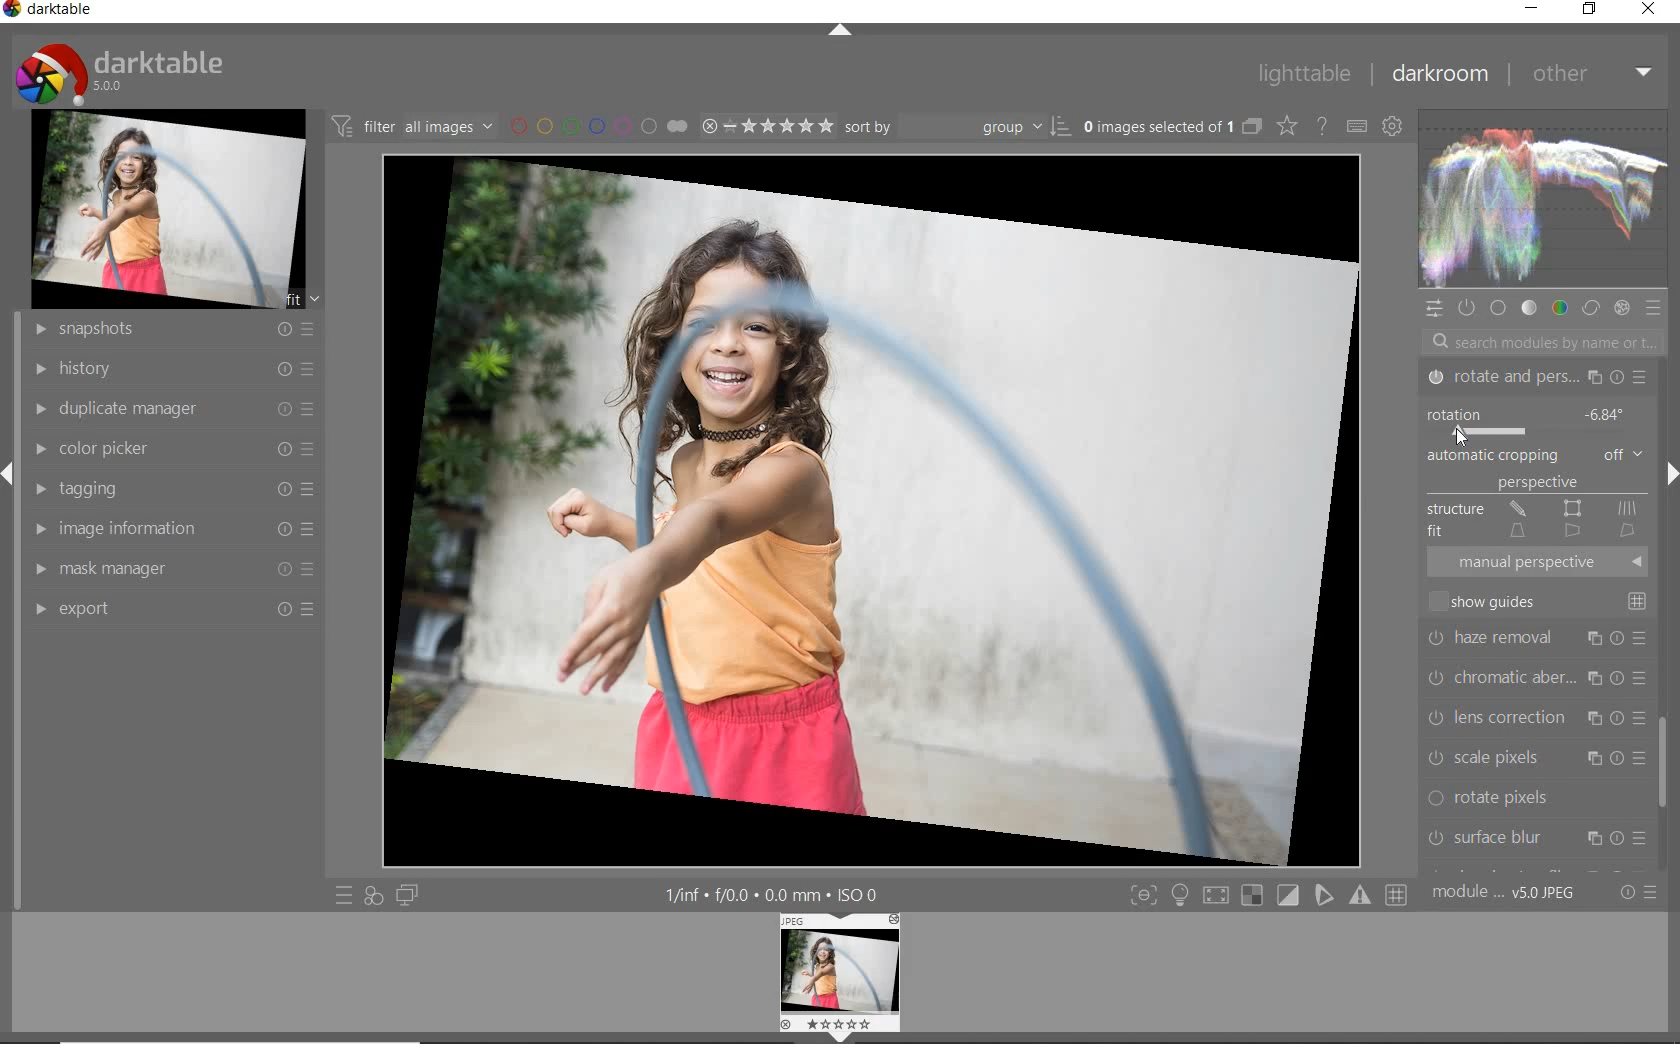 This screenshot has width=1680, height=1044. What do you see at coordinates (598, 125) in the screenshot?
I see `filter by image color label` at bounding box center [598, 125].